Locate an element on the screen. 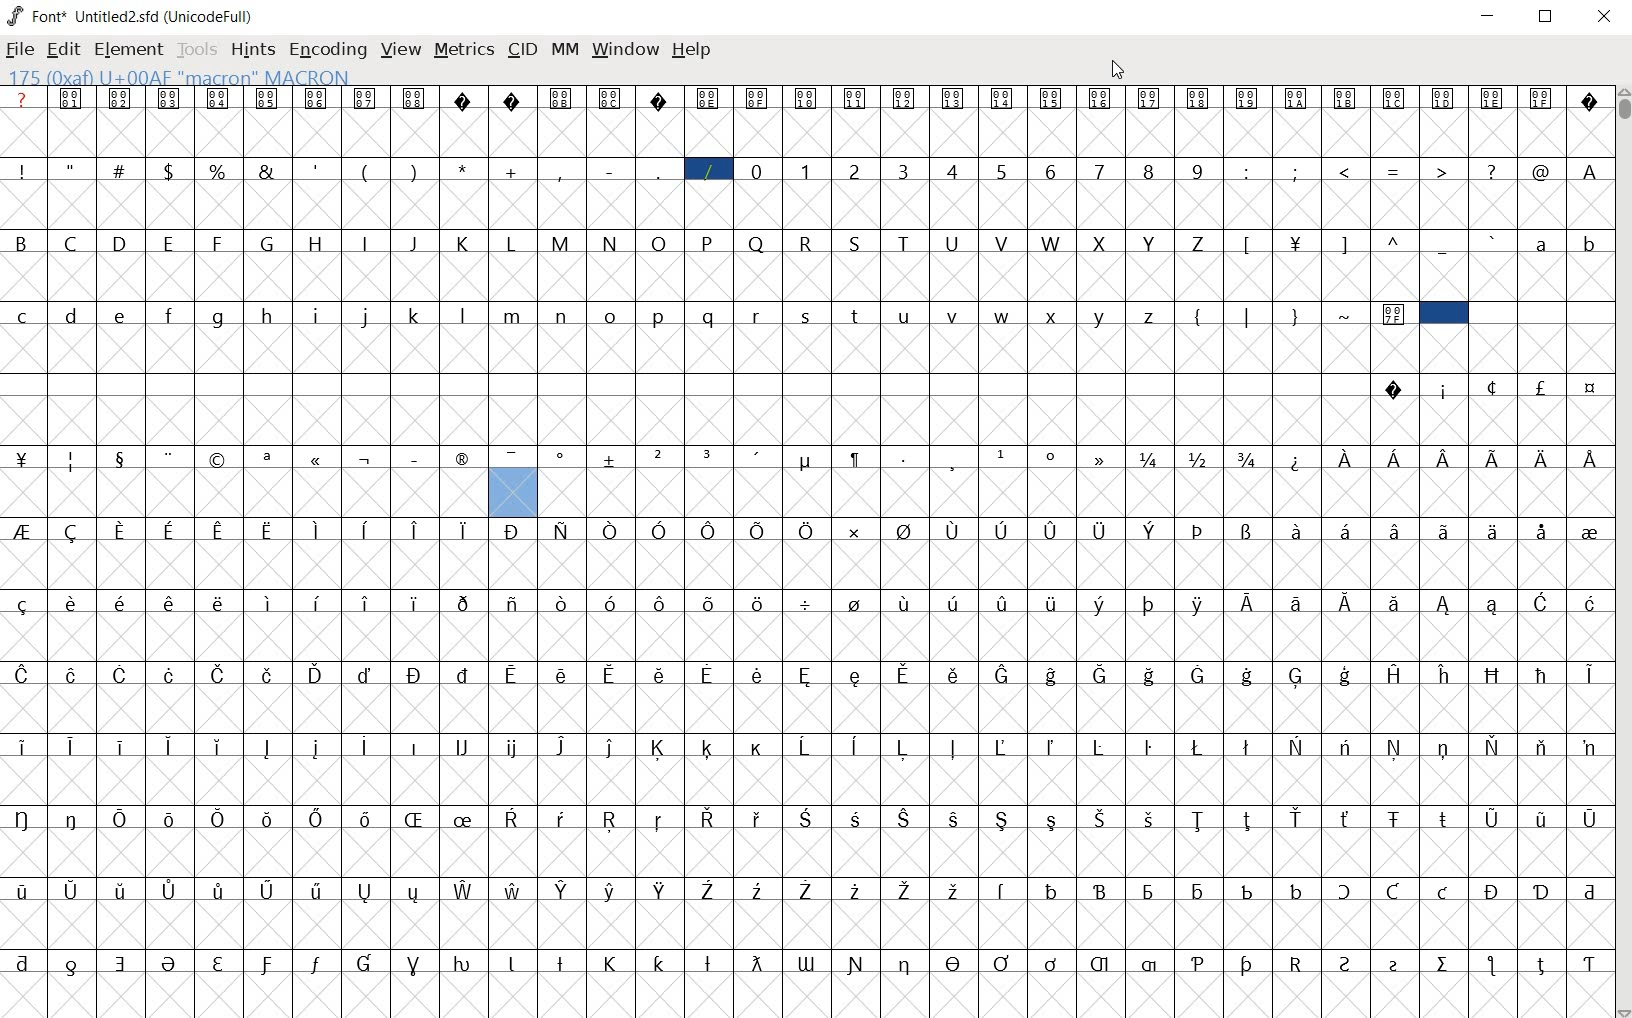  ] is located at coordinates (1345, 242).